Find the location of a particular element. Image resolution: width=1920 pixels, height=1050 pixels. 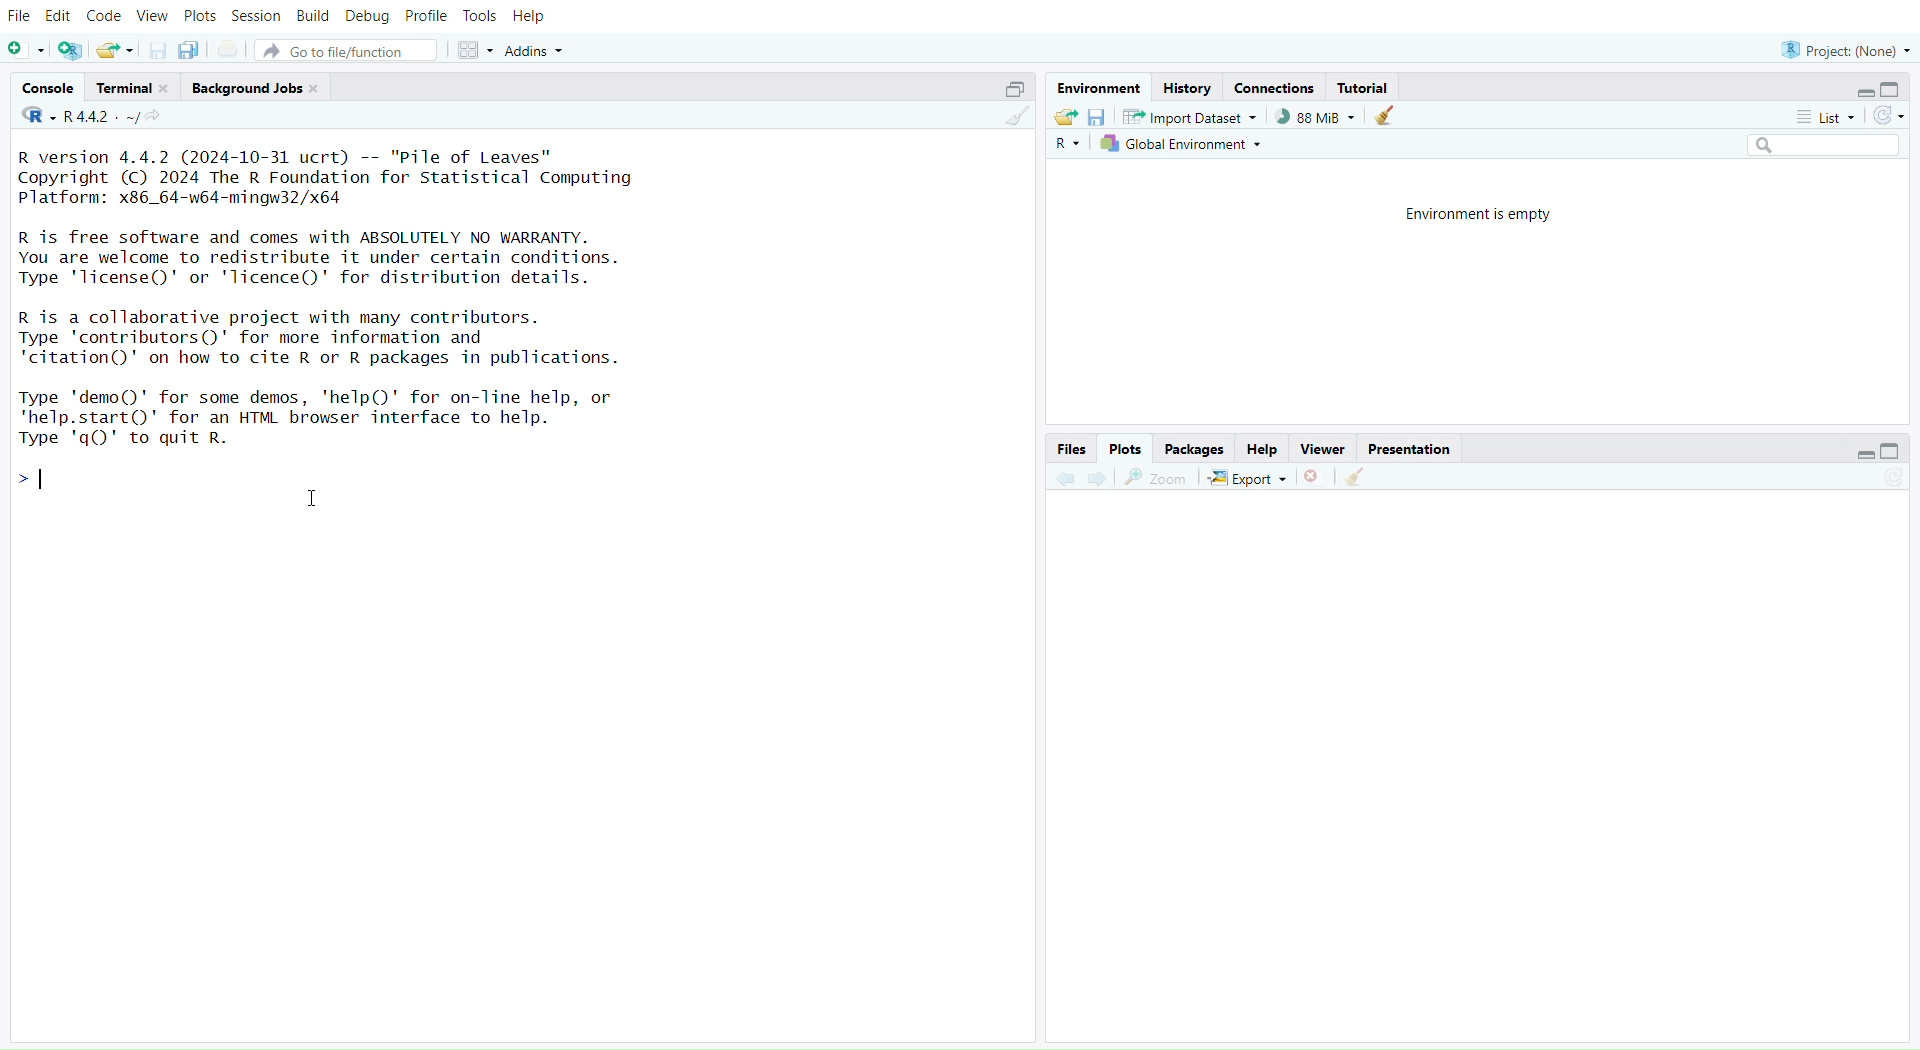

import dataset is located at coordinates (1190, 118).